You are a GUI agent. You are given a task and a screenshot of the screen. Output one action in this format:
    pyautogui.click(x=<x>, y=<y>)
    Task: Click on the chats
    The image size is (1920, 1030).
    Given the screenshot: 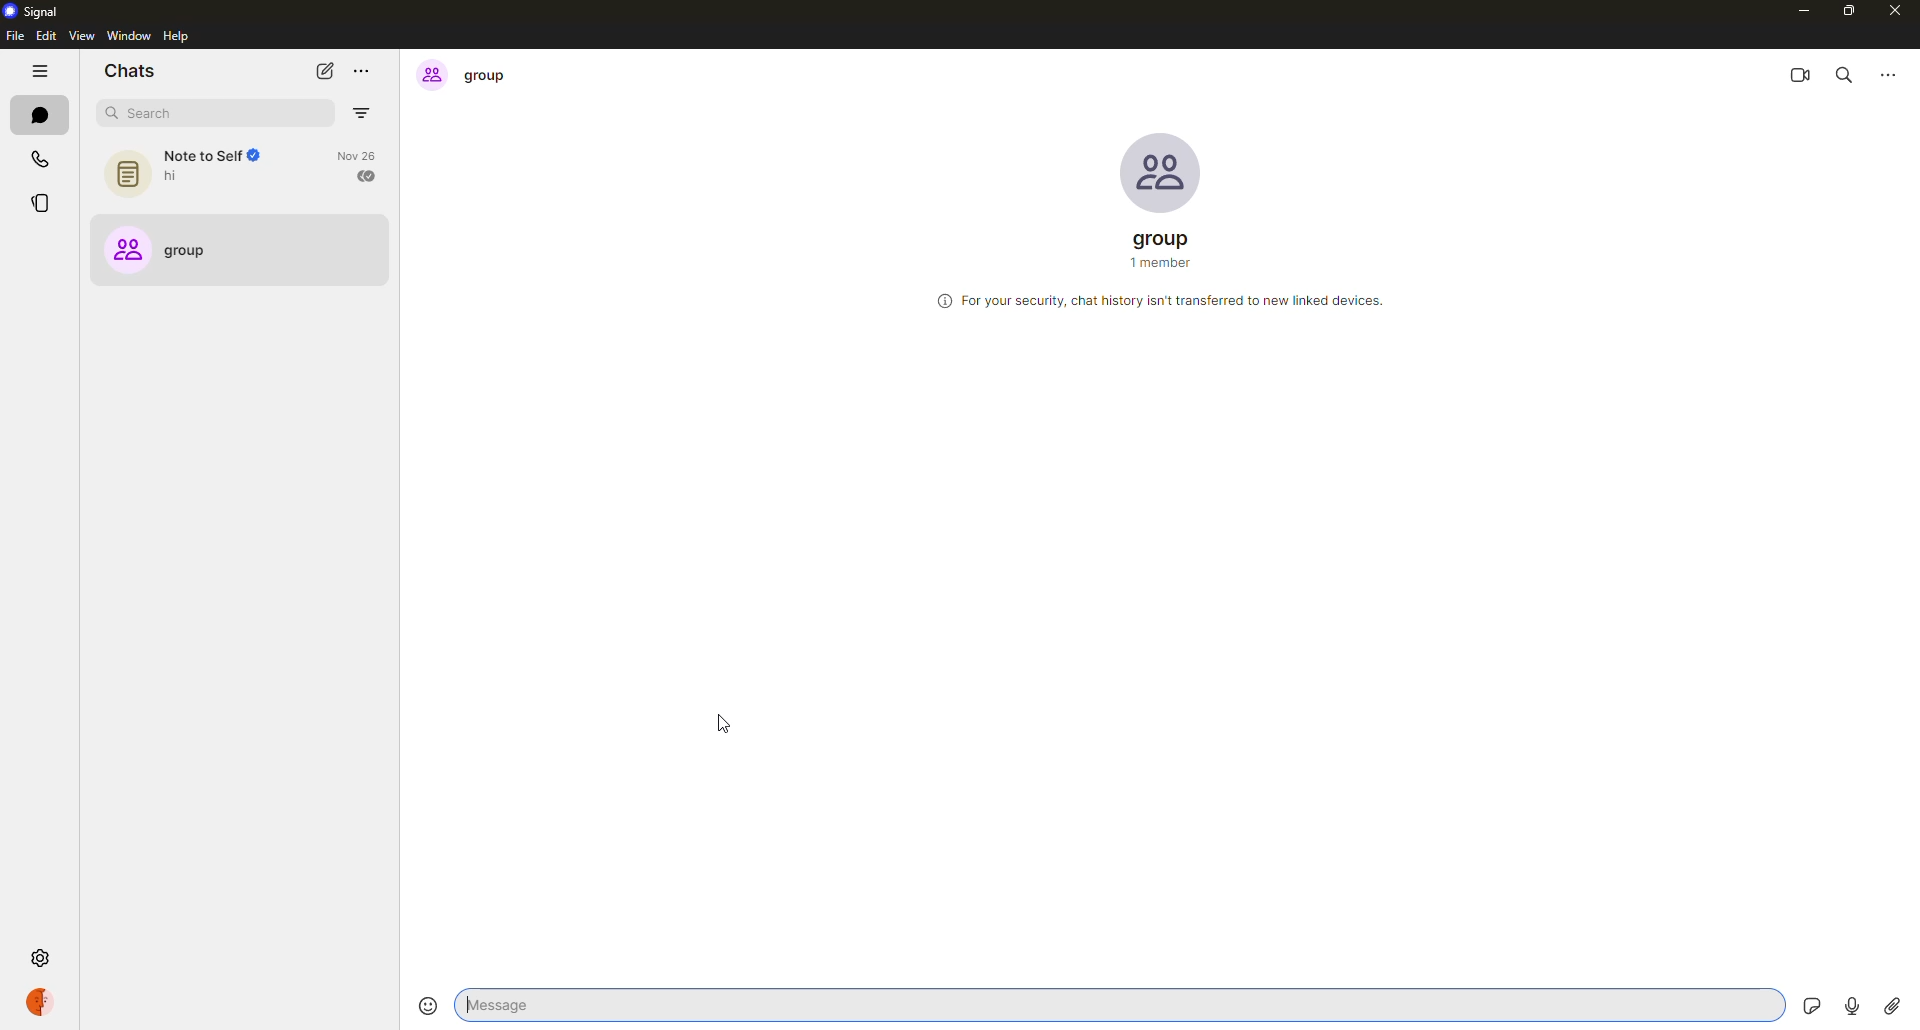 What is the action you would take?
    pyautogui.click(x=37, y=115)
    